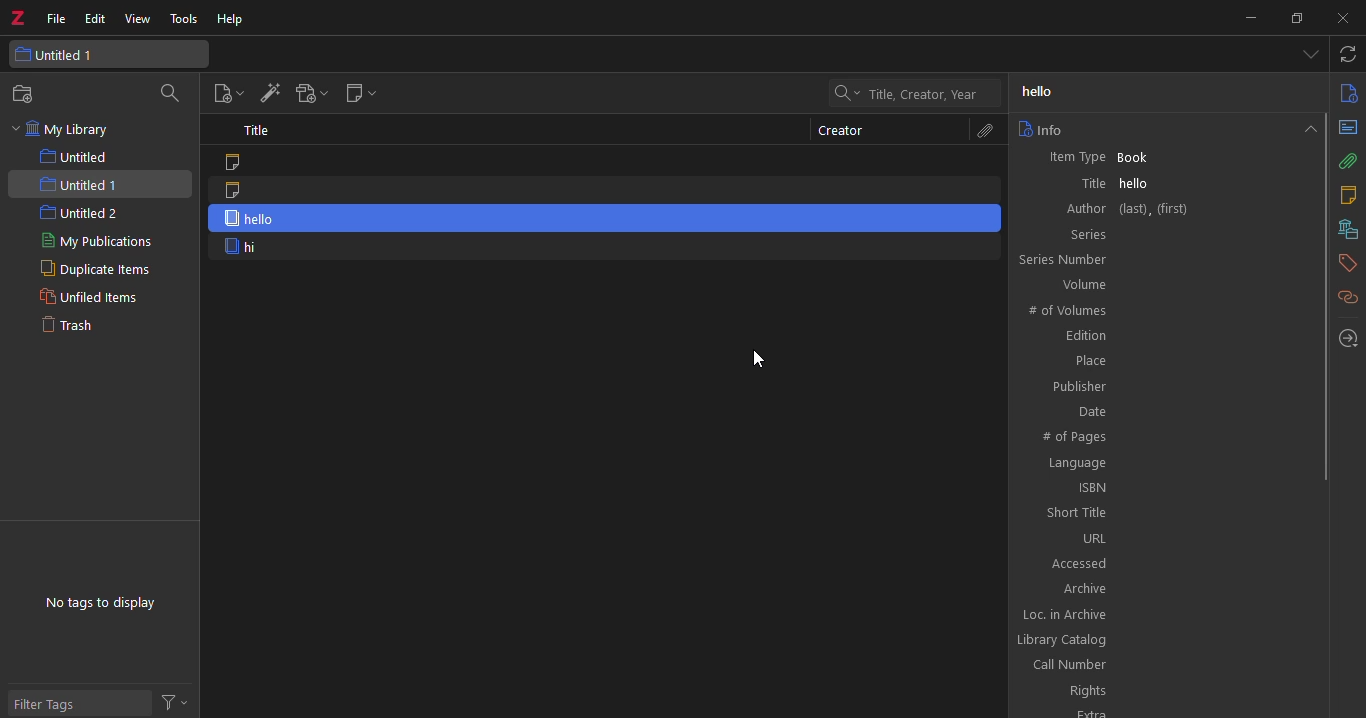 This screenshot has width=1366, height=718. I want to click on add attach, so click(309, 96).